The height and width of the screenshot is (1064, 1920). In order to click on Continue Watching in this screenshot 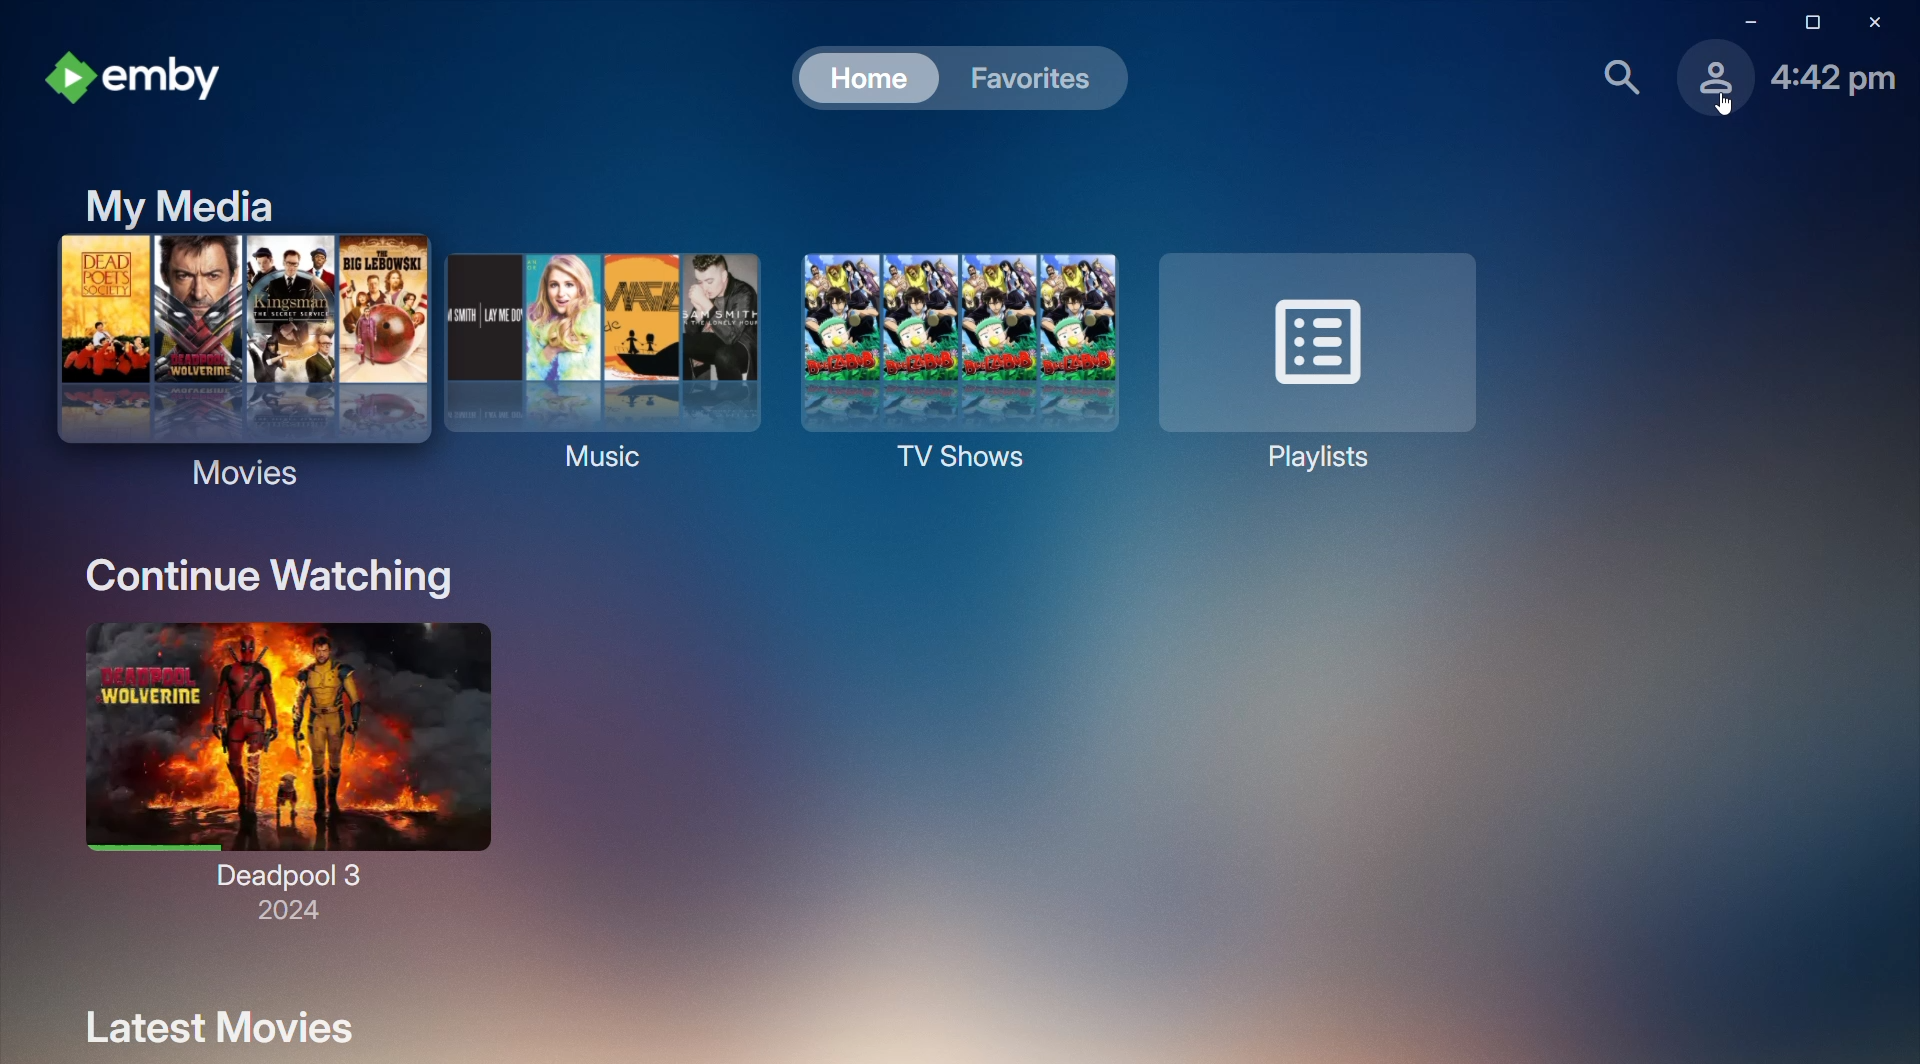, I will do `click(275, 577)`.